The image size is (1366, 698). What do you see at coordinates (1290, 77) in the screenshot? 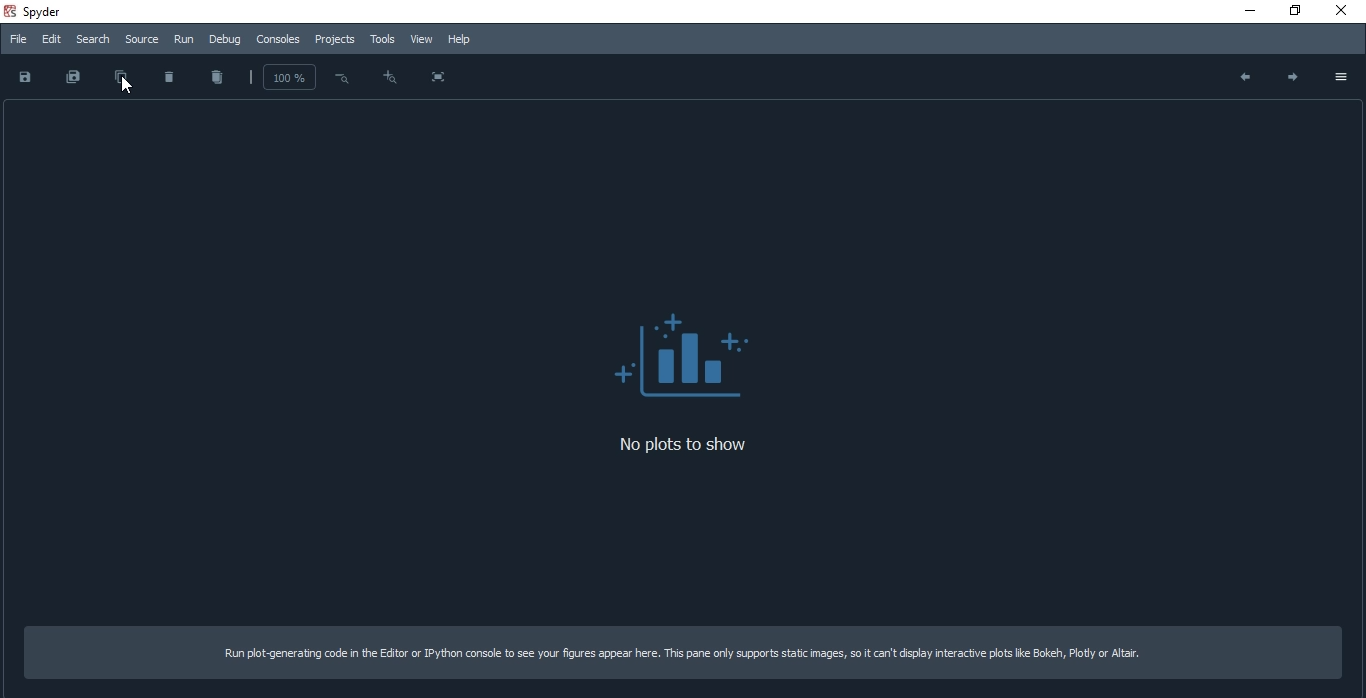
I see `next plot` at bounding box center [1290, 77].